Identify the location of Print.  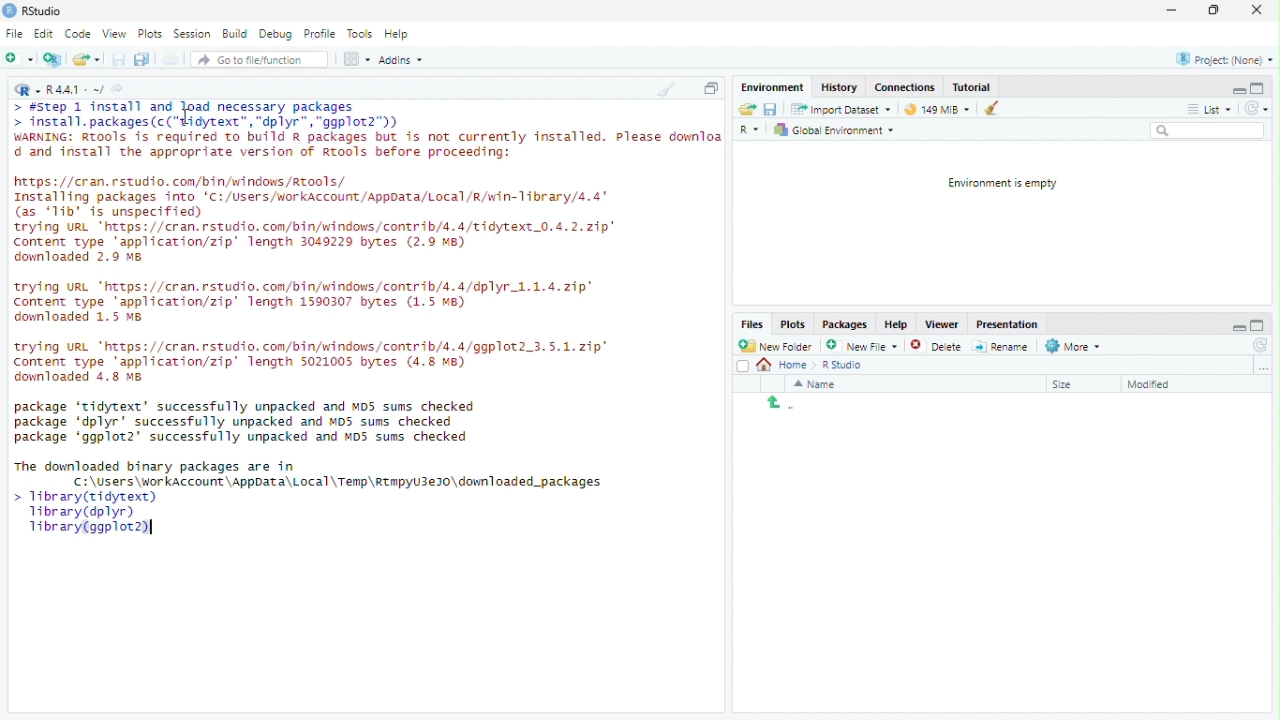
(172, 59).